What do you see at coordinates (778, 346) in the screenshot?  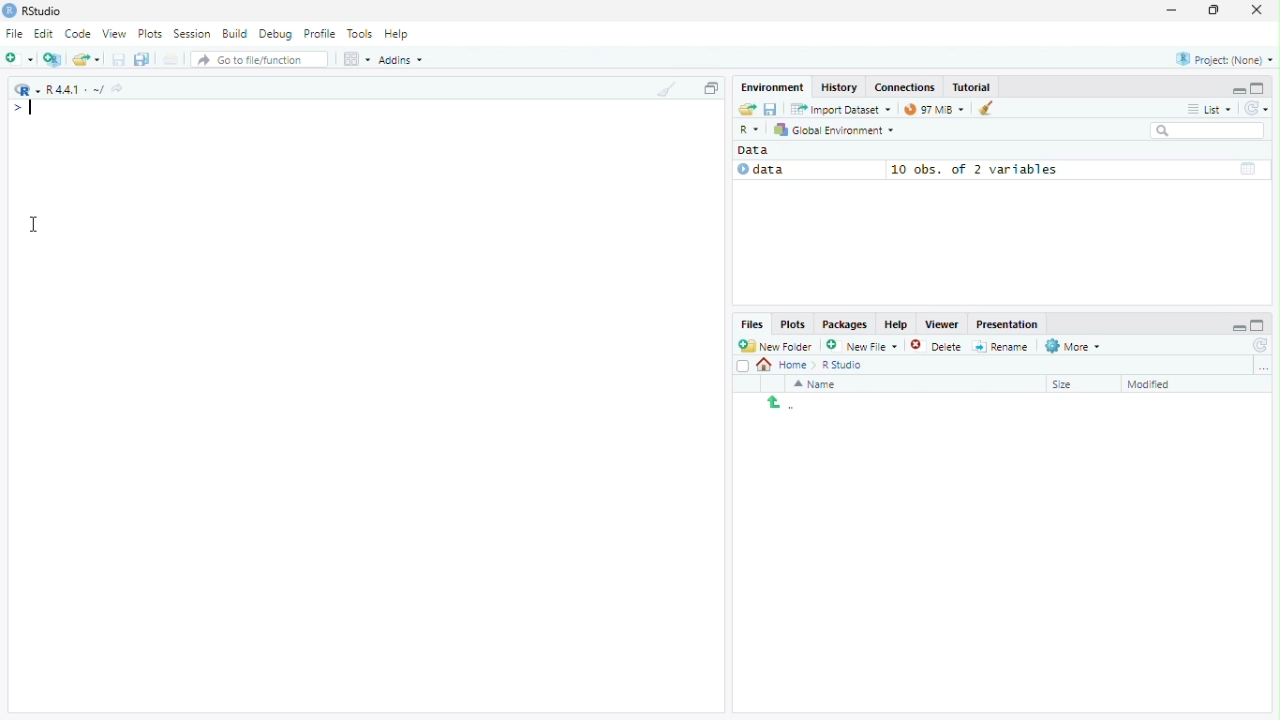 I see `New Folder` at bounding box center [778, 346].